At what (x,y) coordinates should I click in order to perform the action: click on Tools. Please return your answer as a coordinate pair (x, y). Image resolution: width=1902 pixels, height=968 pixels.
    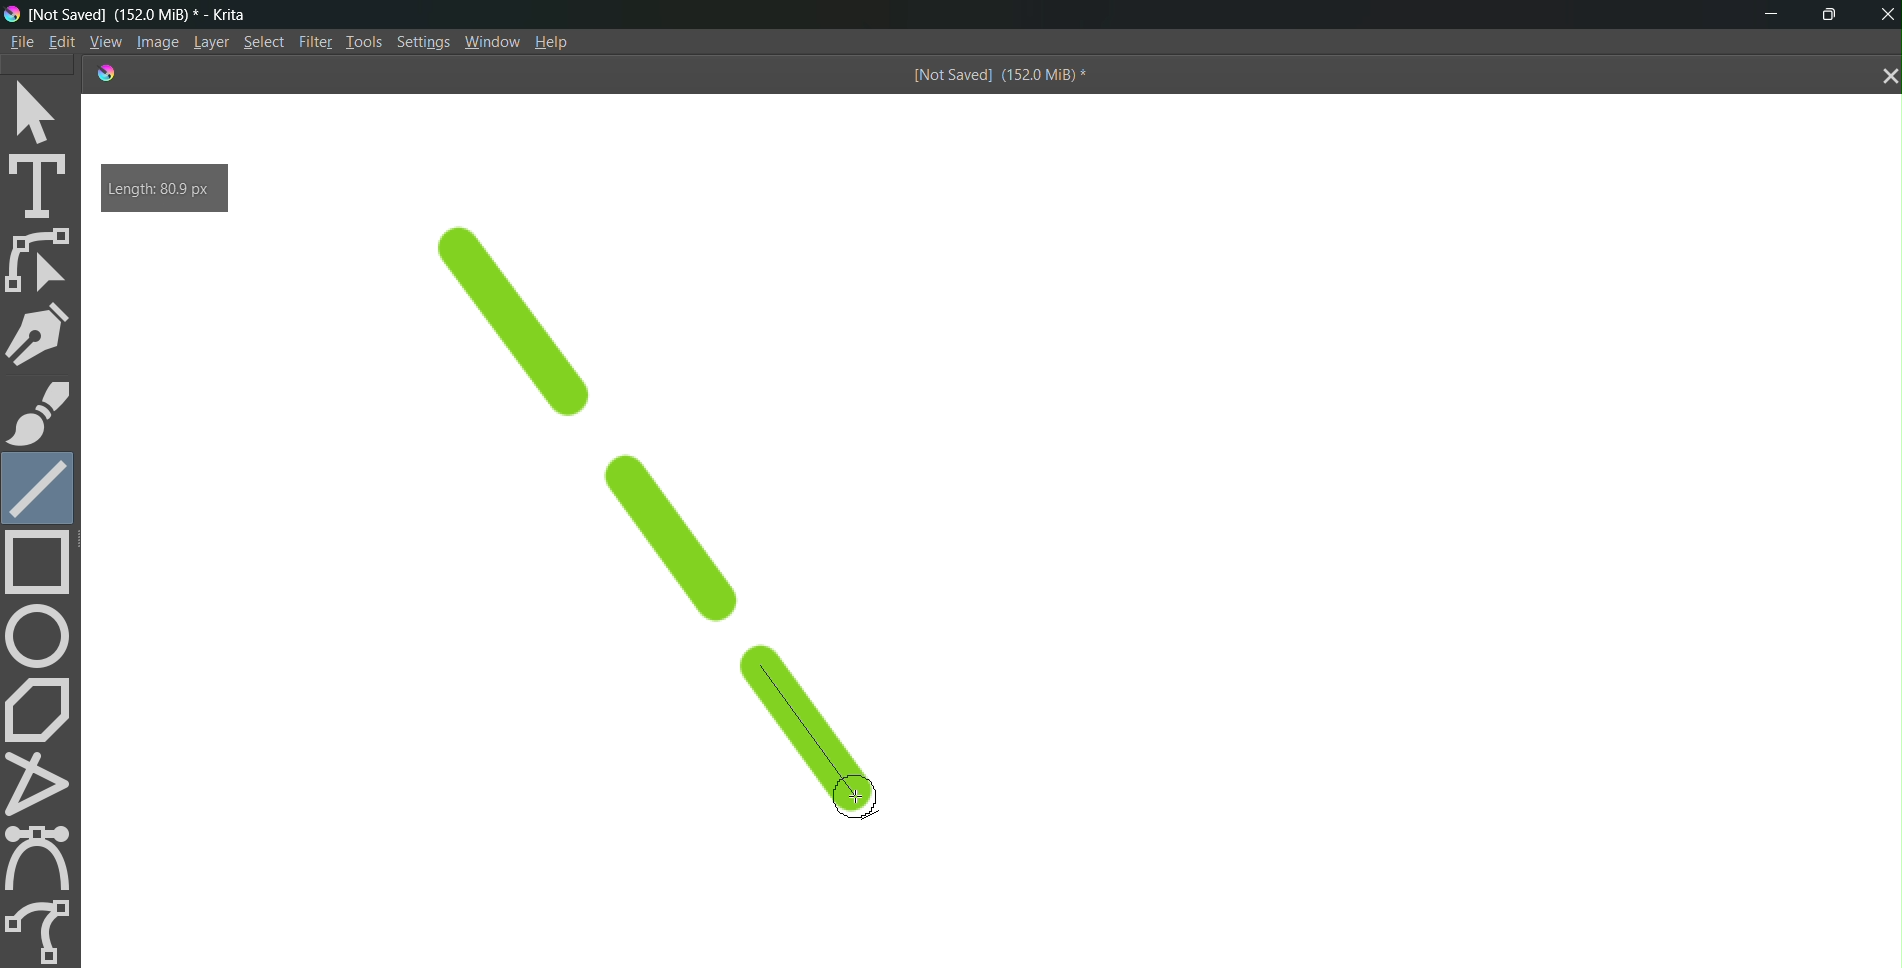
    Looking at the image, I should click on (362, 40).